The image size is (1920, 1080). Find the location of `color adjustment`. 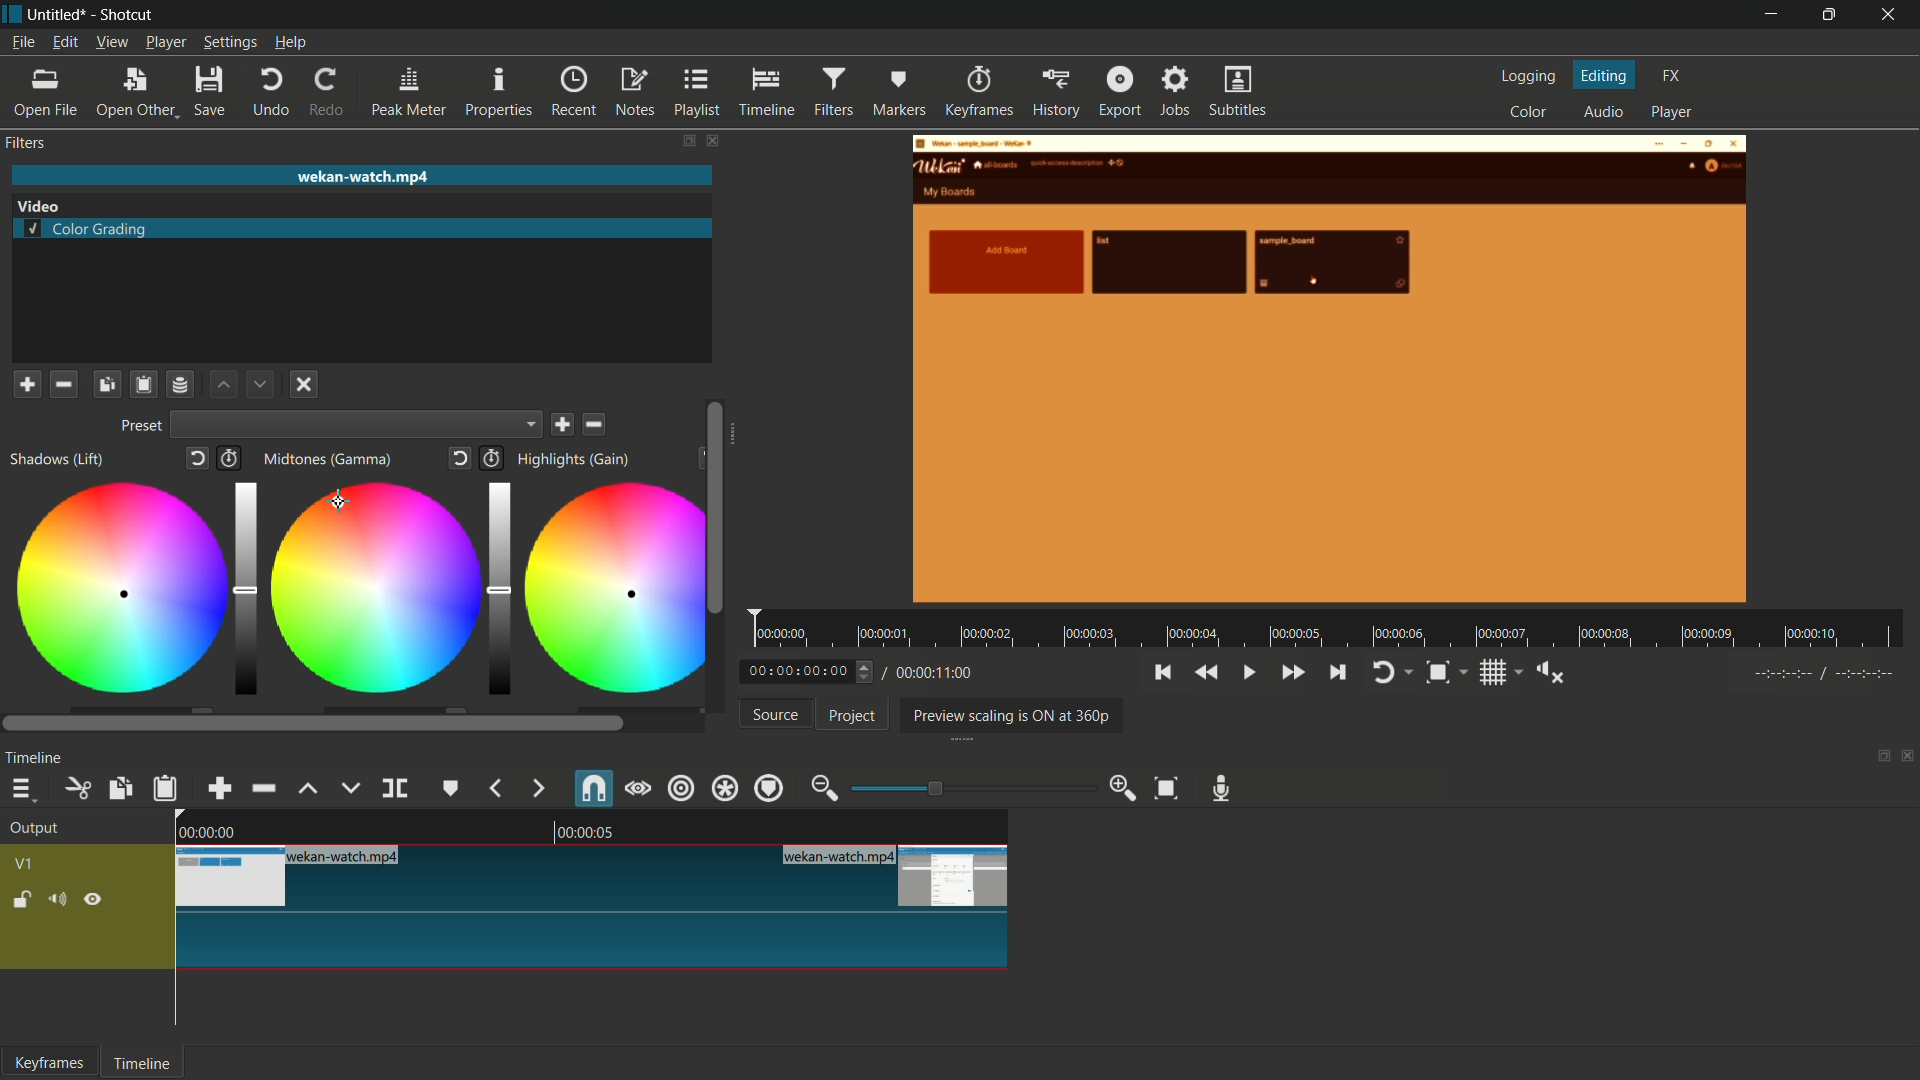

color adjustment is located at coordinates (117, 591).